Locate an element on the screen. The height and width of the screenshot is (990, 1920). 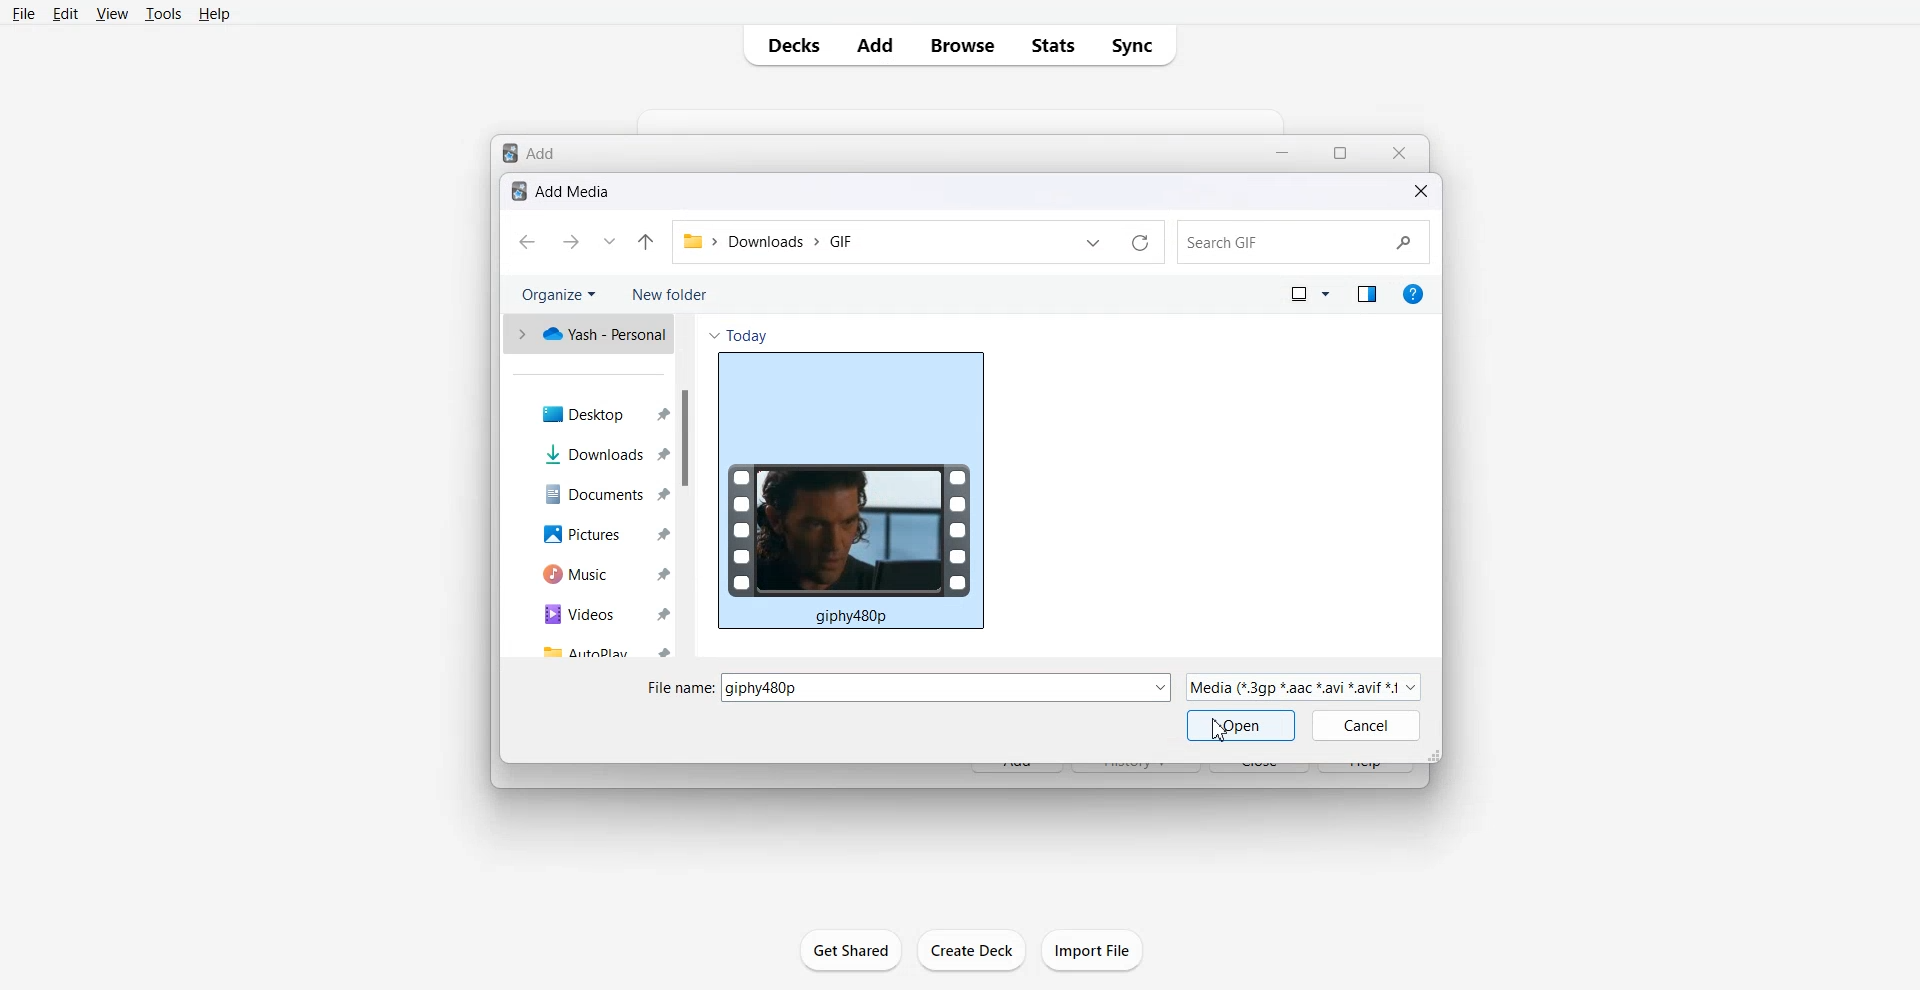
Tools is located at coordinates (162, 15).